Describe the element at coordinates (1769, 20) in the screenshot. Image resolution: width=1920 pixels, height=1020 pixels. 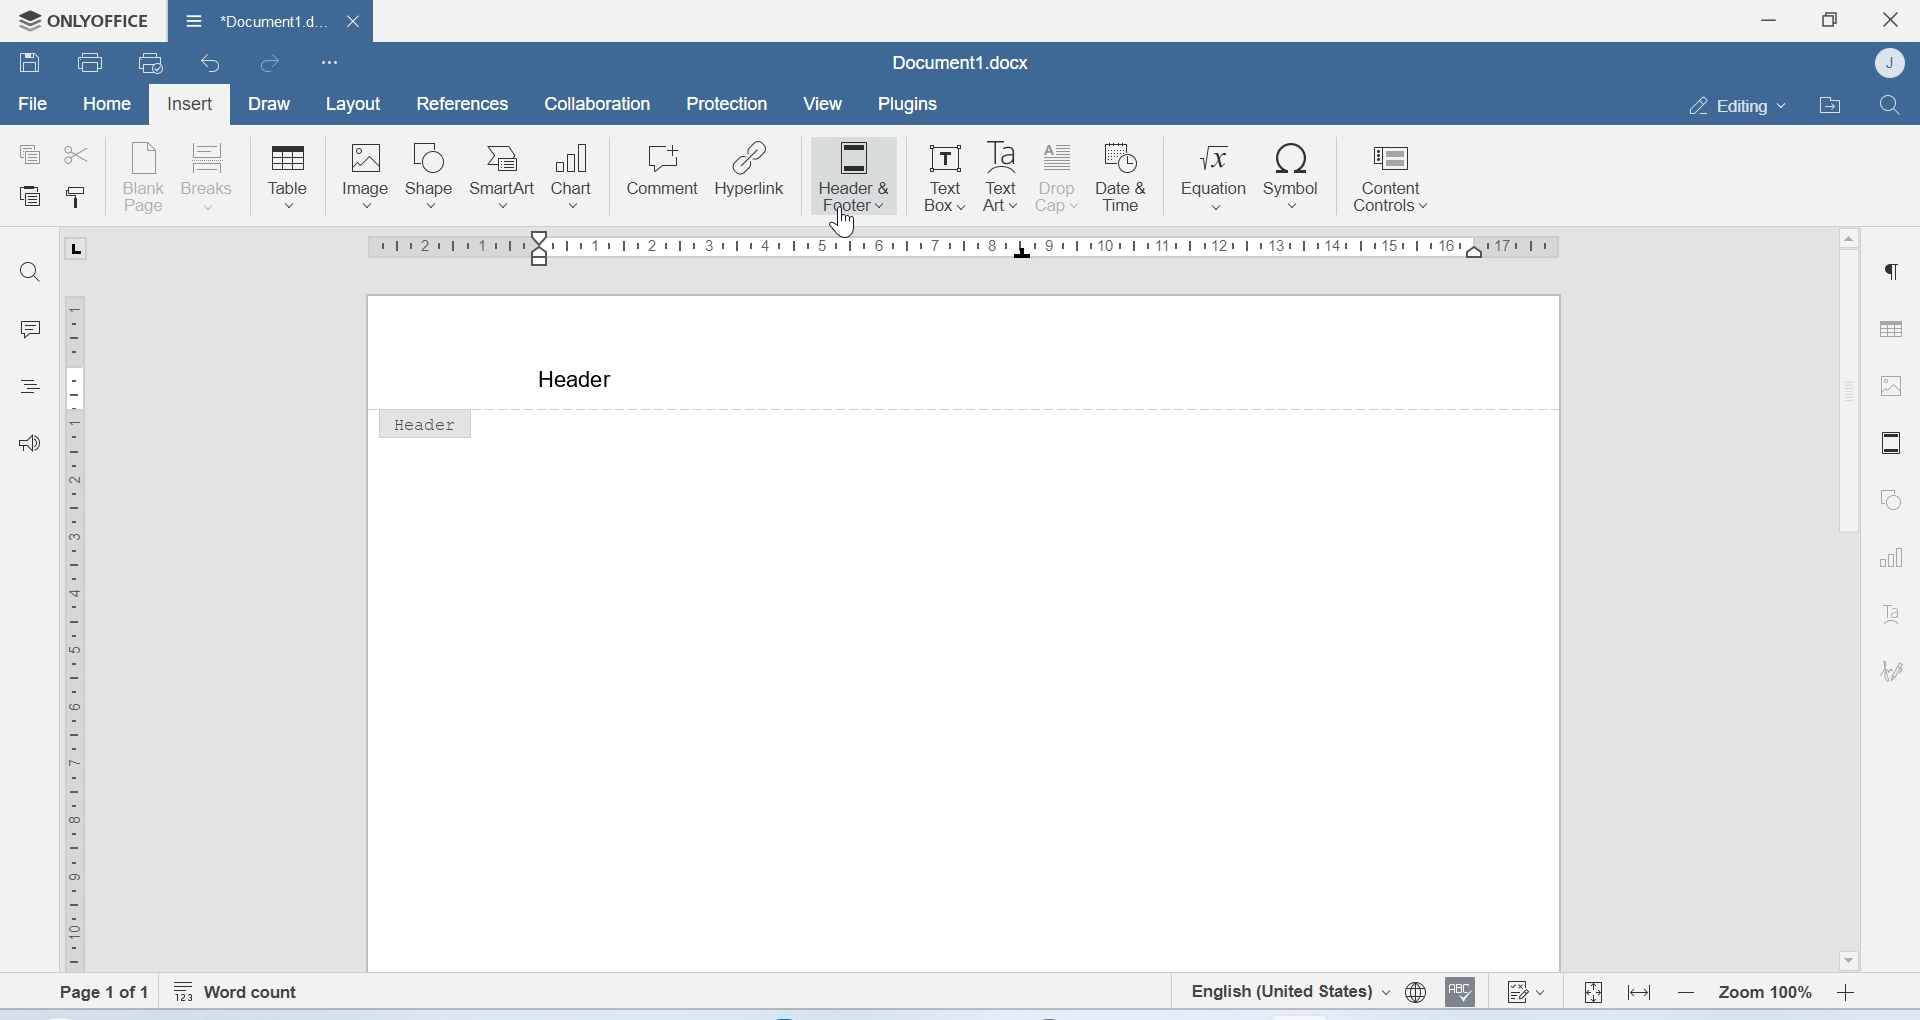
I see `Minimize` at that location.